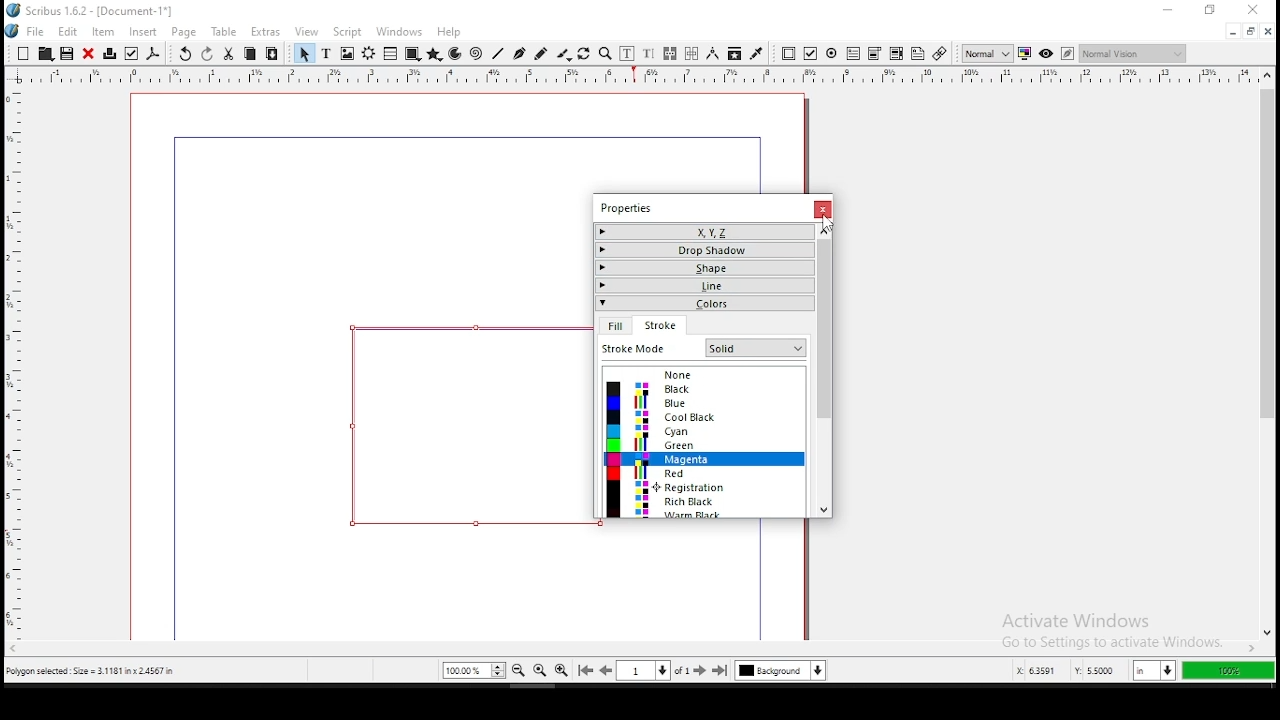 The width and height of the screenshot is (1280, 720). Describe the element at coordinates (1101, 624) in the screenshot. I see `activate windows` at that location.